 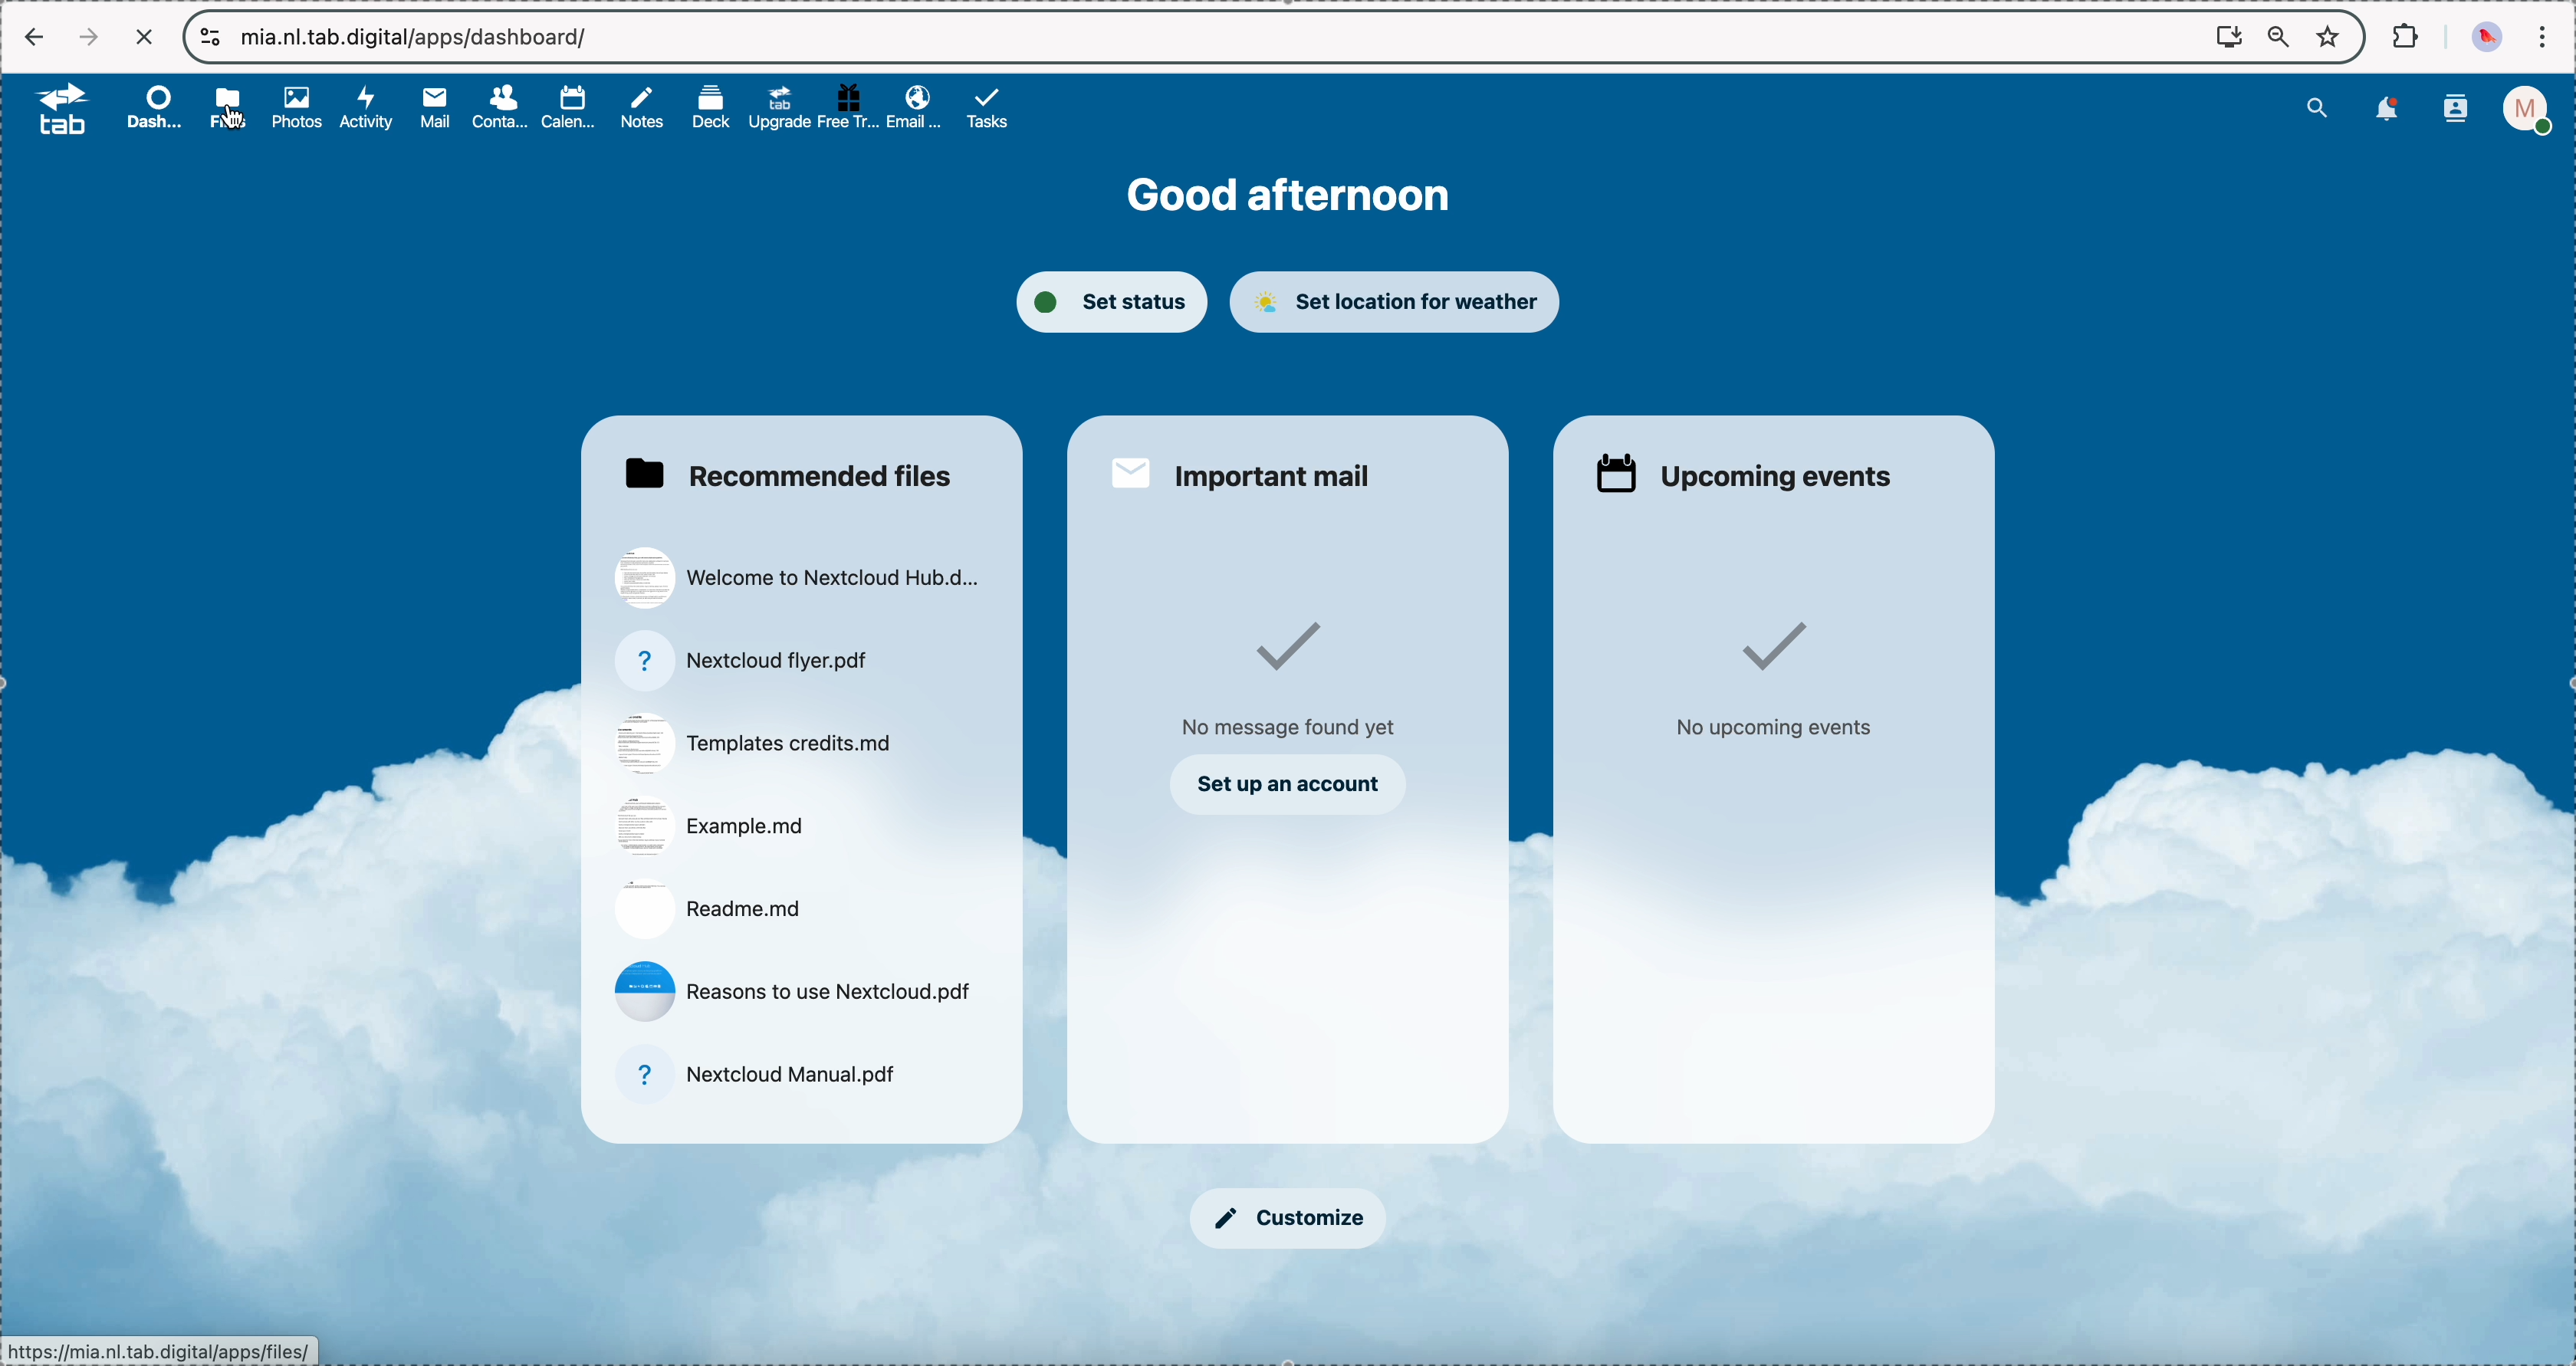 What do you see at coordinates (2456, 111) in the screenshot?
I see `contacts` at bounding box center [2456, 111].